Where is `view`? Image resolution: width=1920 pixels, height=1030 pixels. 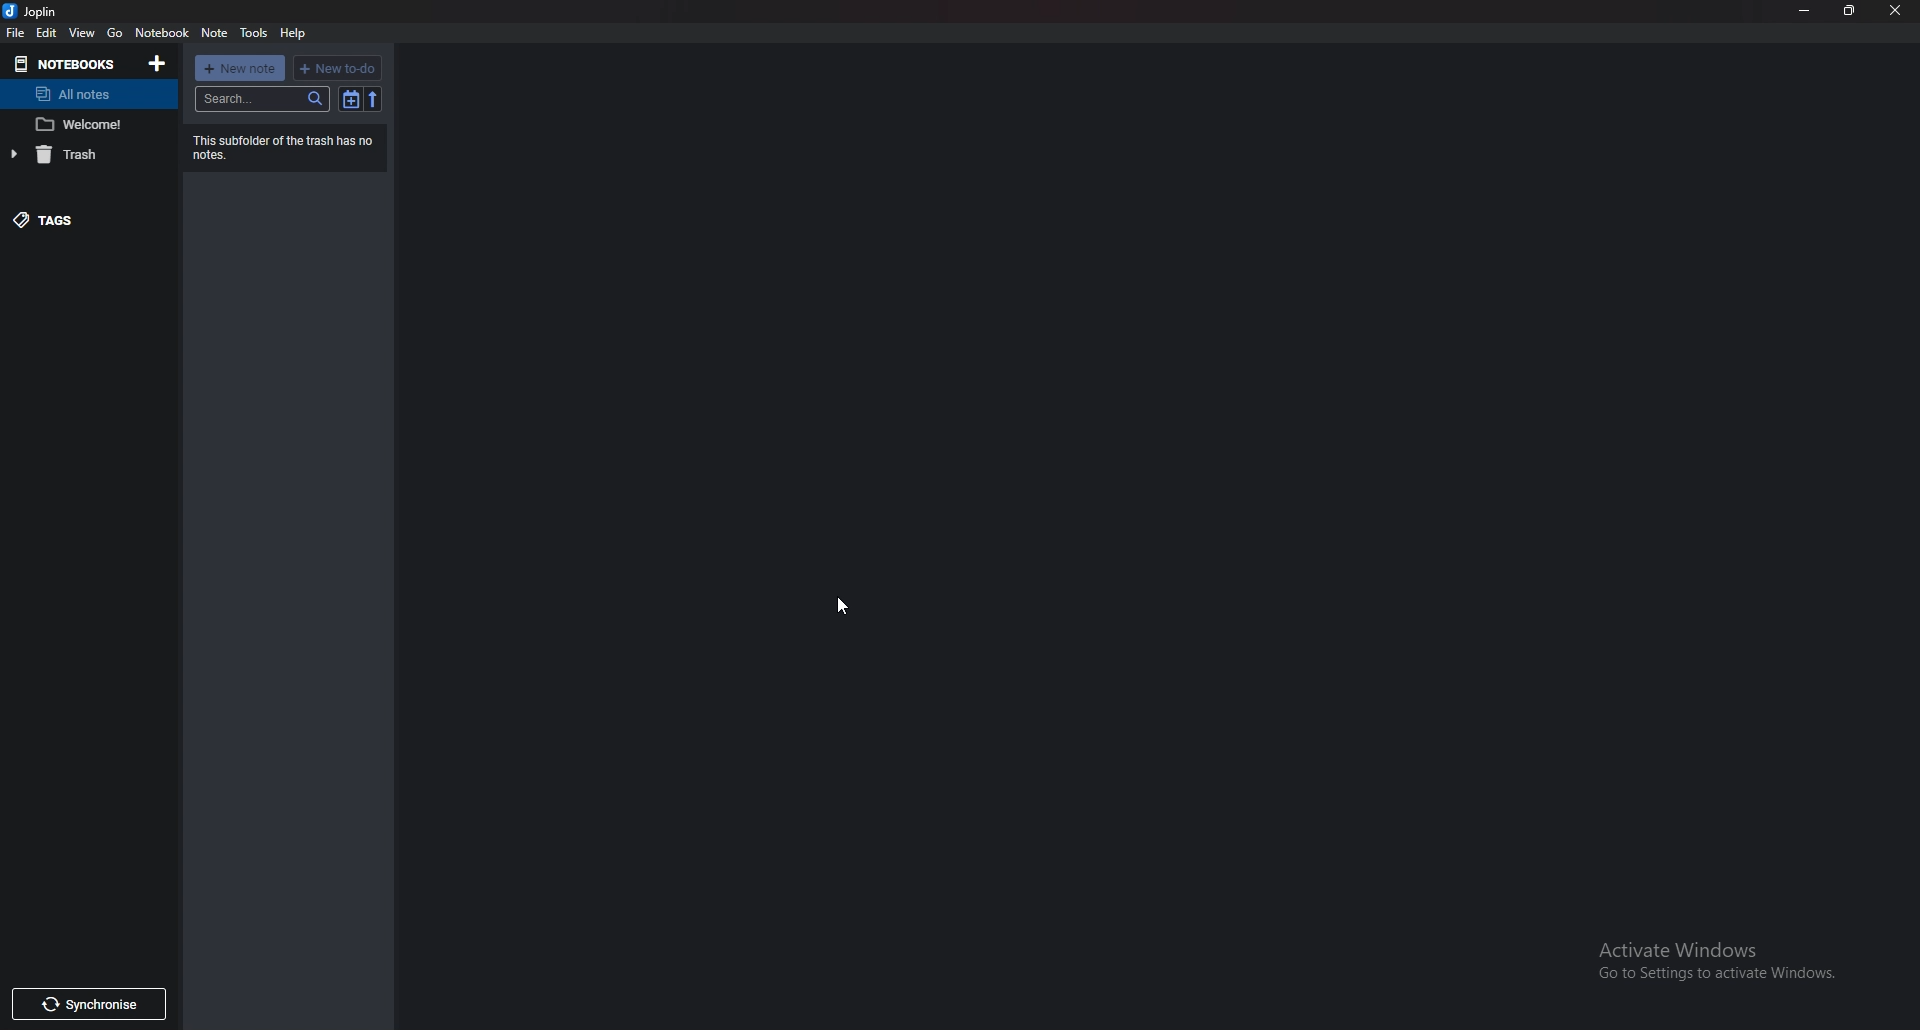 view is located at coordinates (84, 32).